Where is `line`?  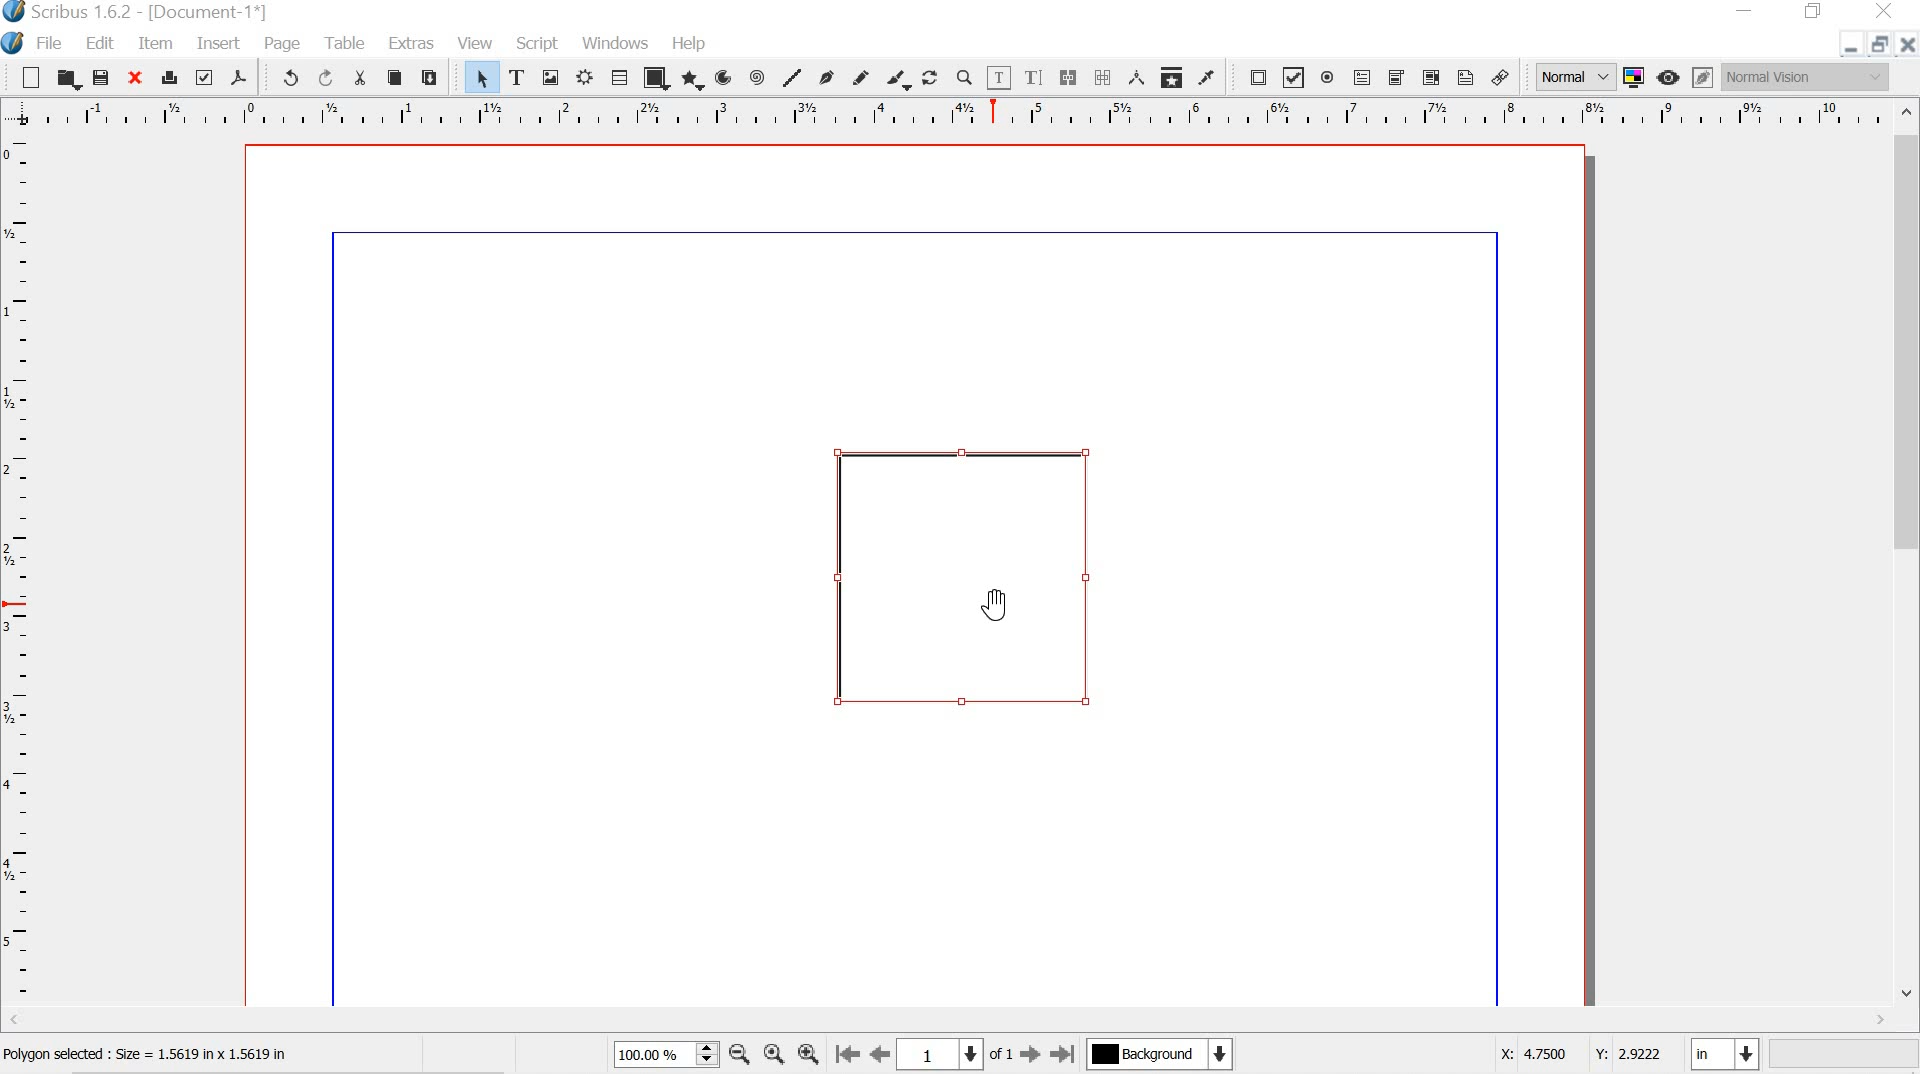
line is located at coordinates (792, 77).